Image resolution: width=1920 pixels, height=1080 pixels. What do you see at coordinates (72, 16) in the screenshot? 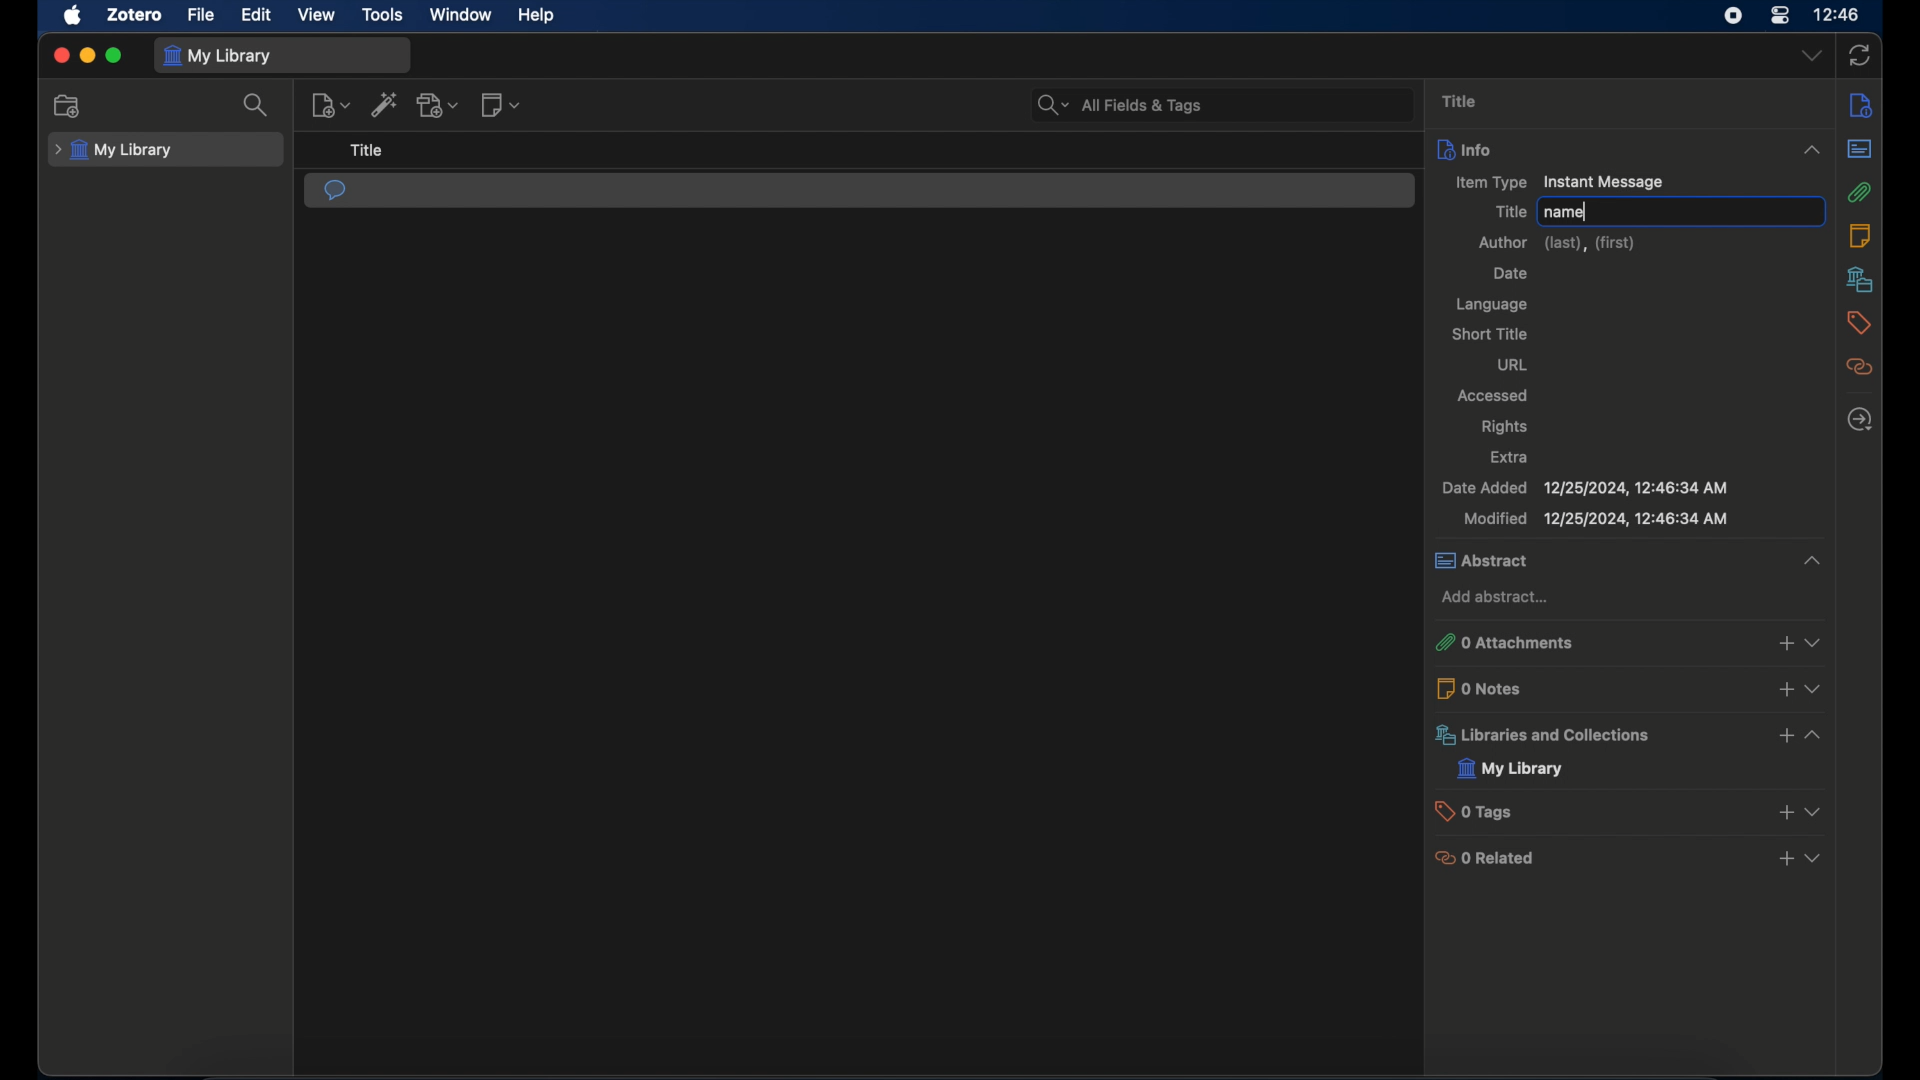
I see `apple` at bounding box center [72, 16].